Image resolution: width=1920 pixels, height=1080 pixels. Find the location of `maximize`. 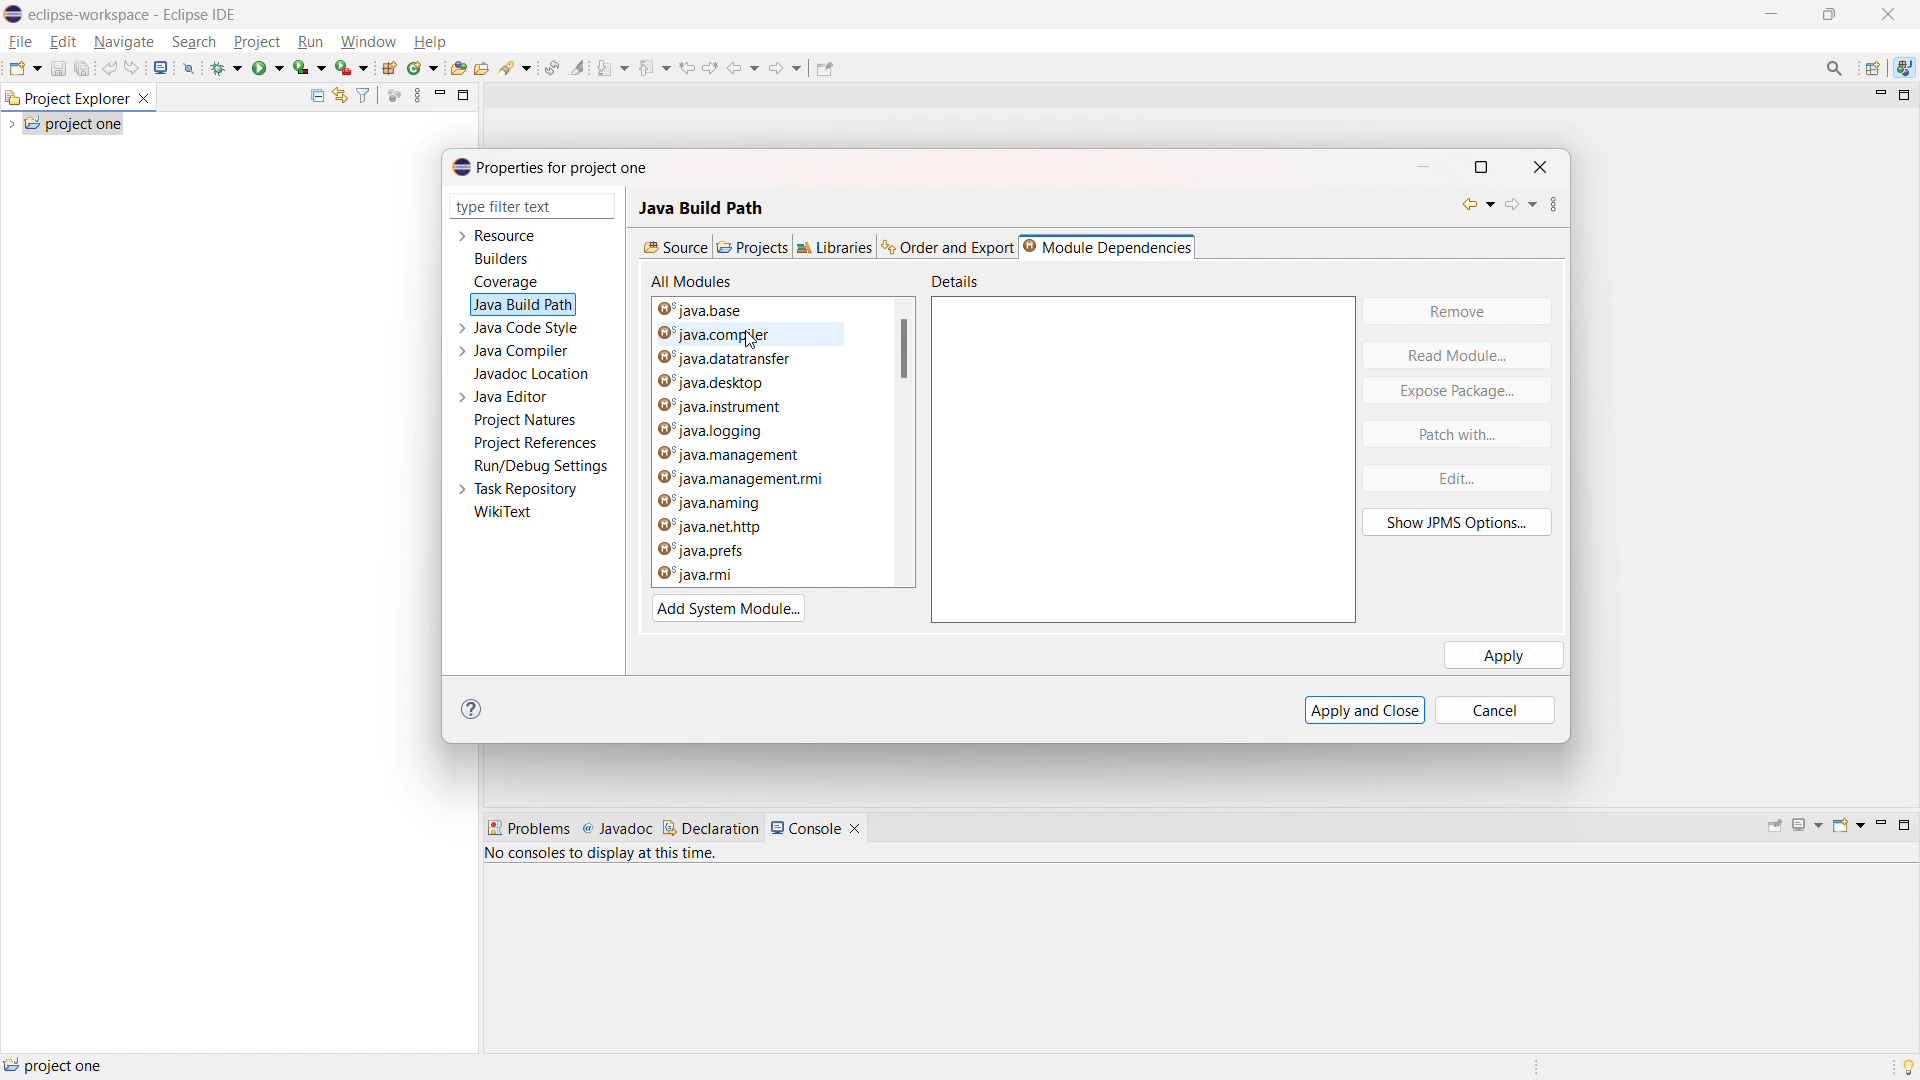

maximize is located at coordinates (464, 94).